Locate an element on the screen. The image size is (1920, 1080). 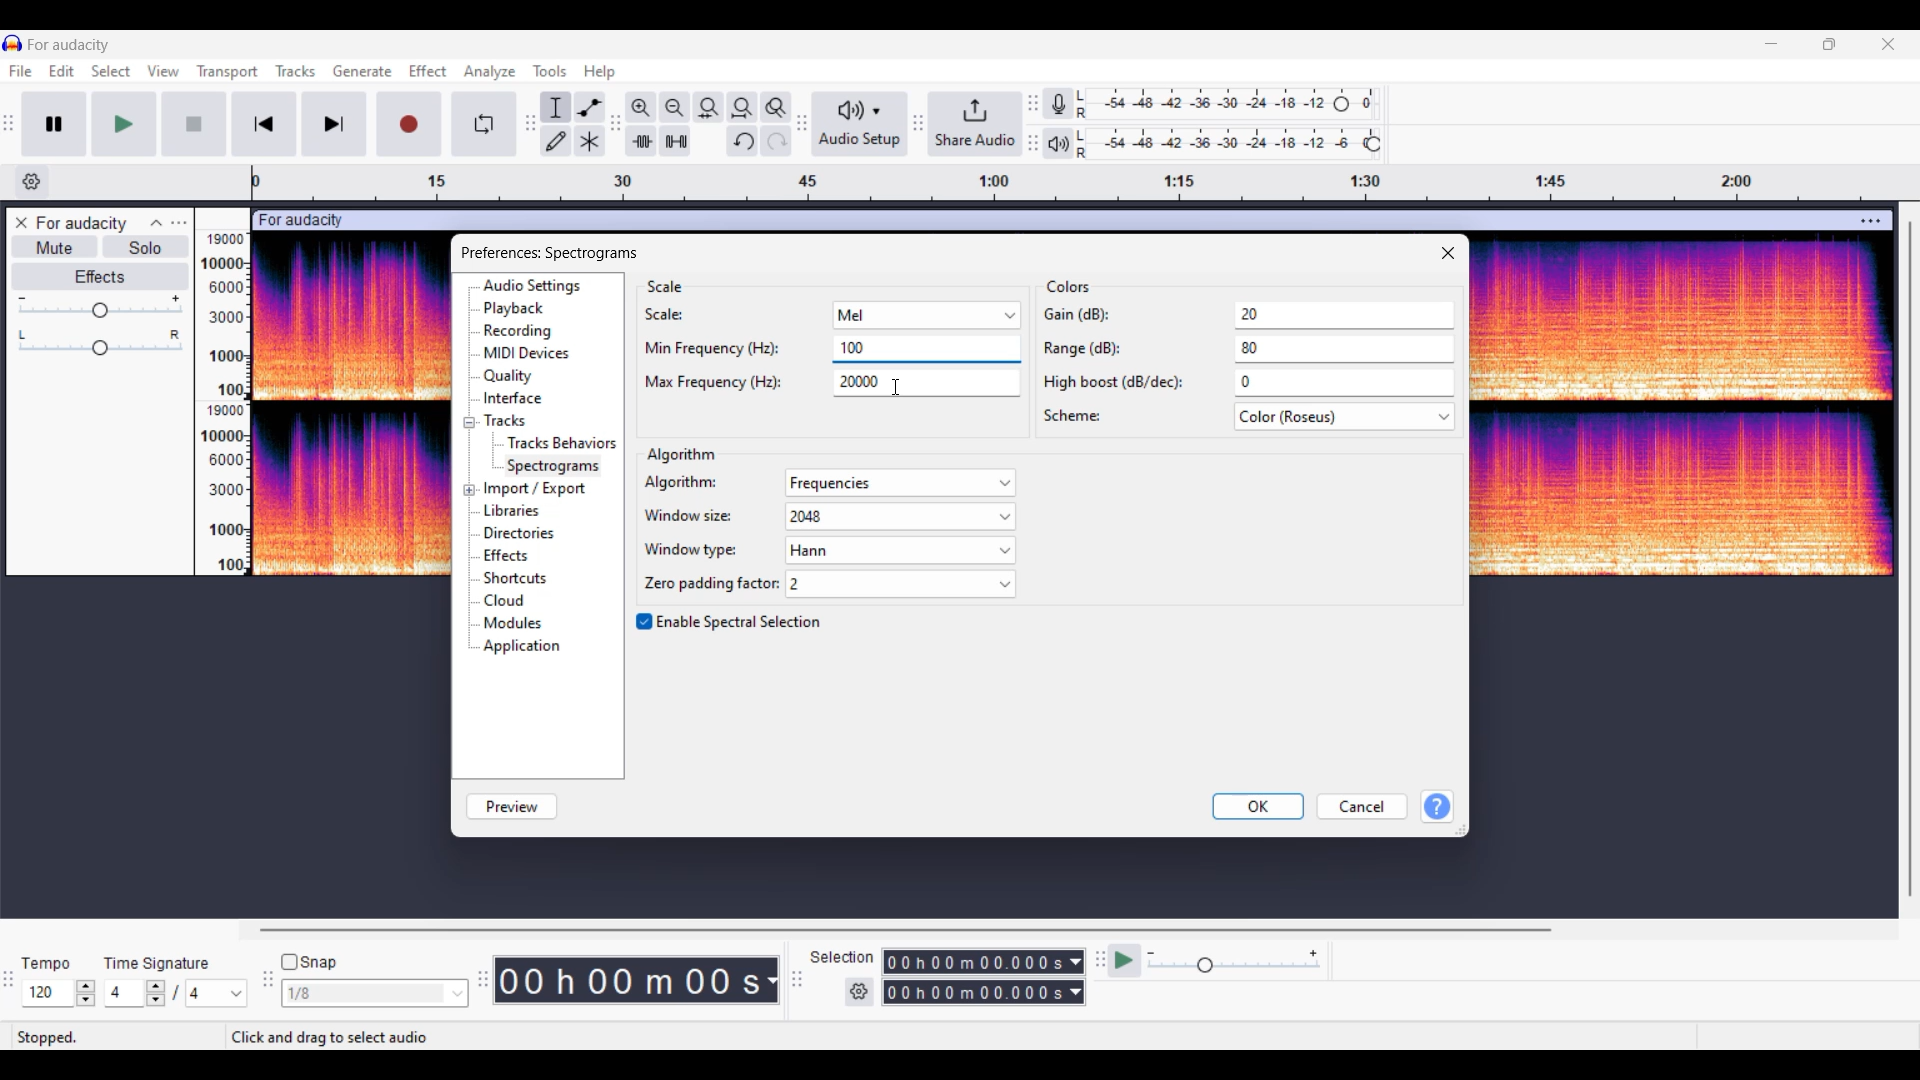
Help menu is located at coordinates (600, 73).